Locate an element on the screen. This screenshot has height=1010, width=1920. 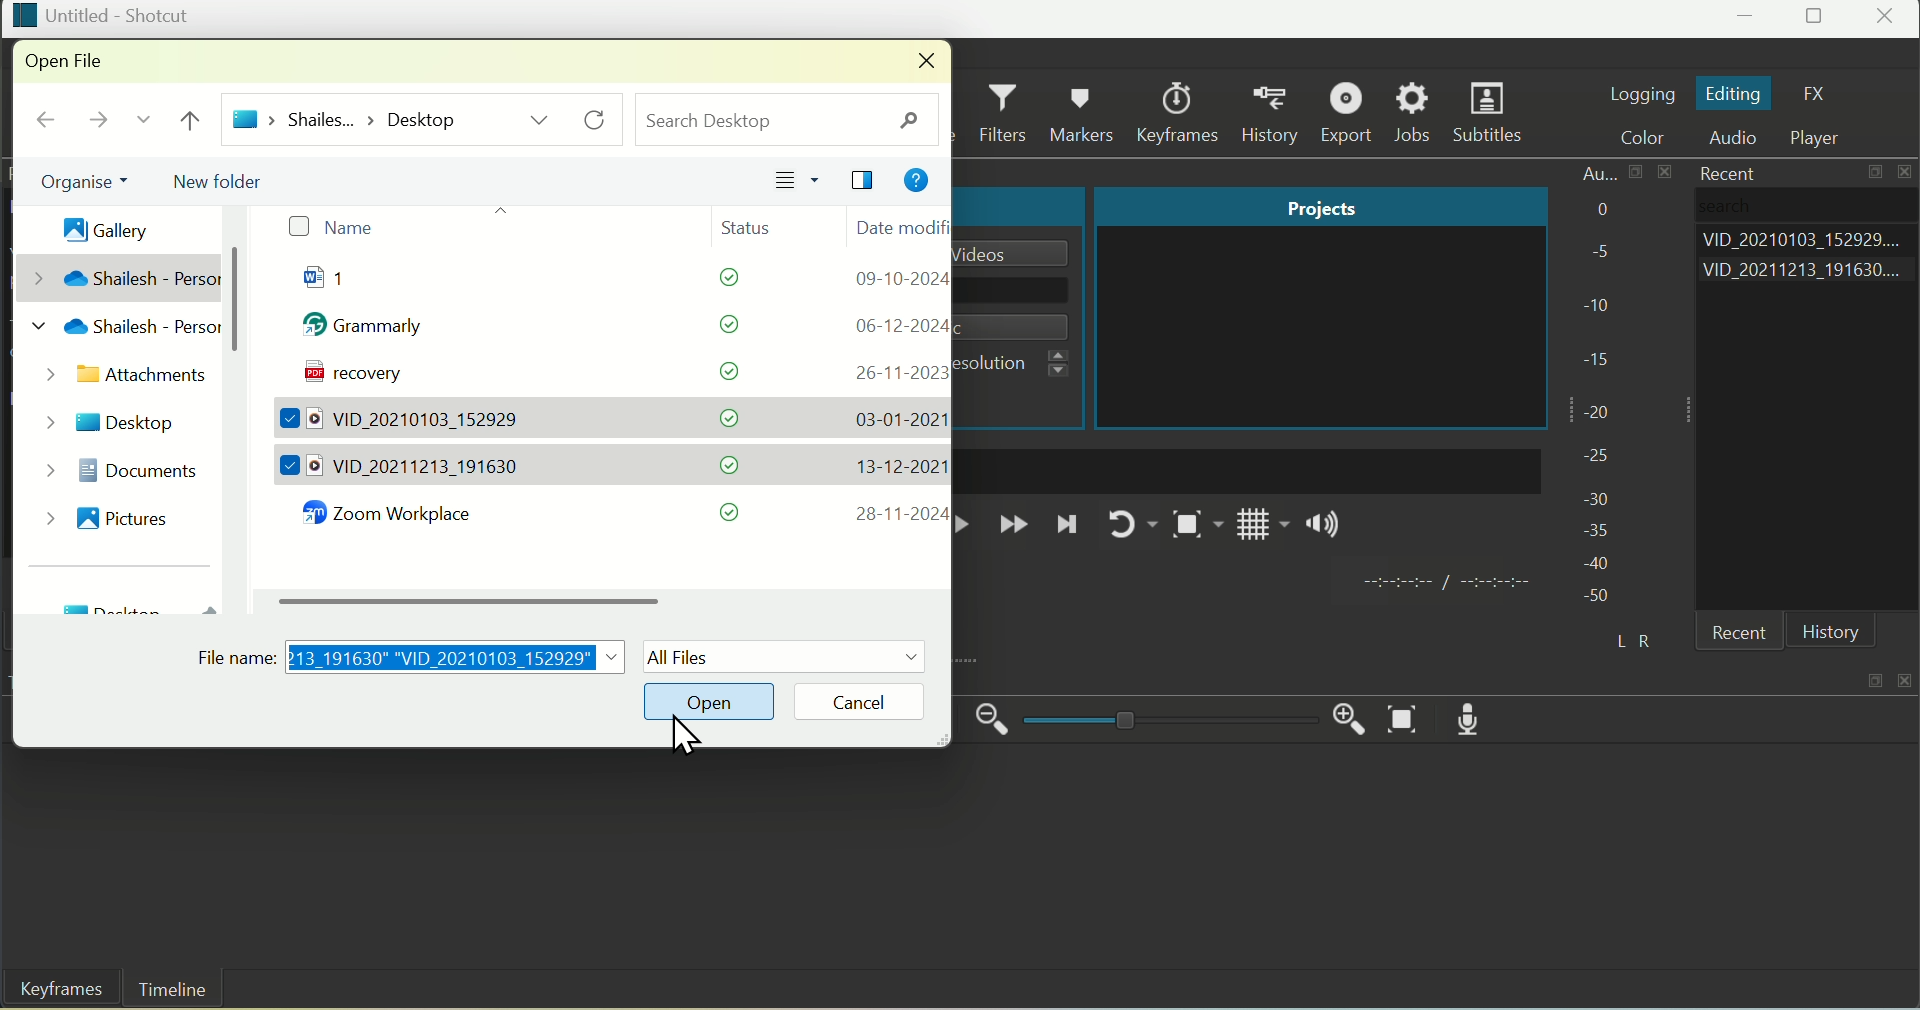
Desktop is located at coordinates (114, 418).